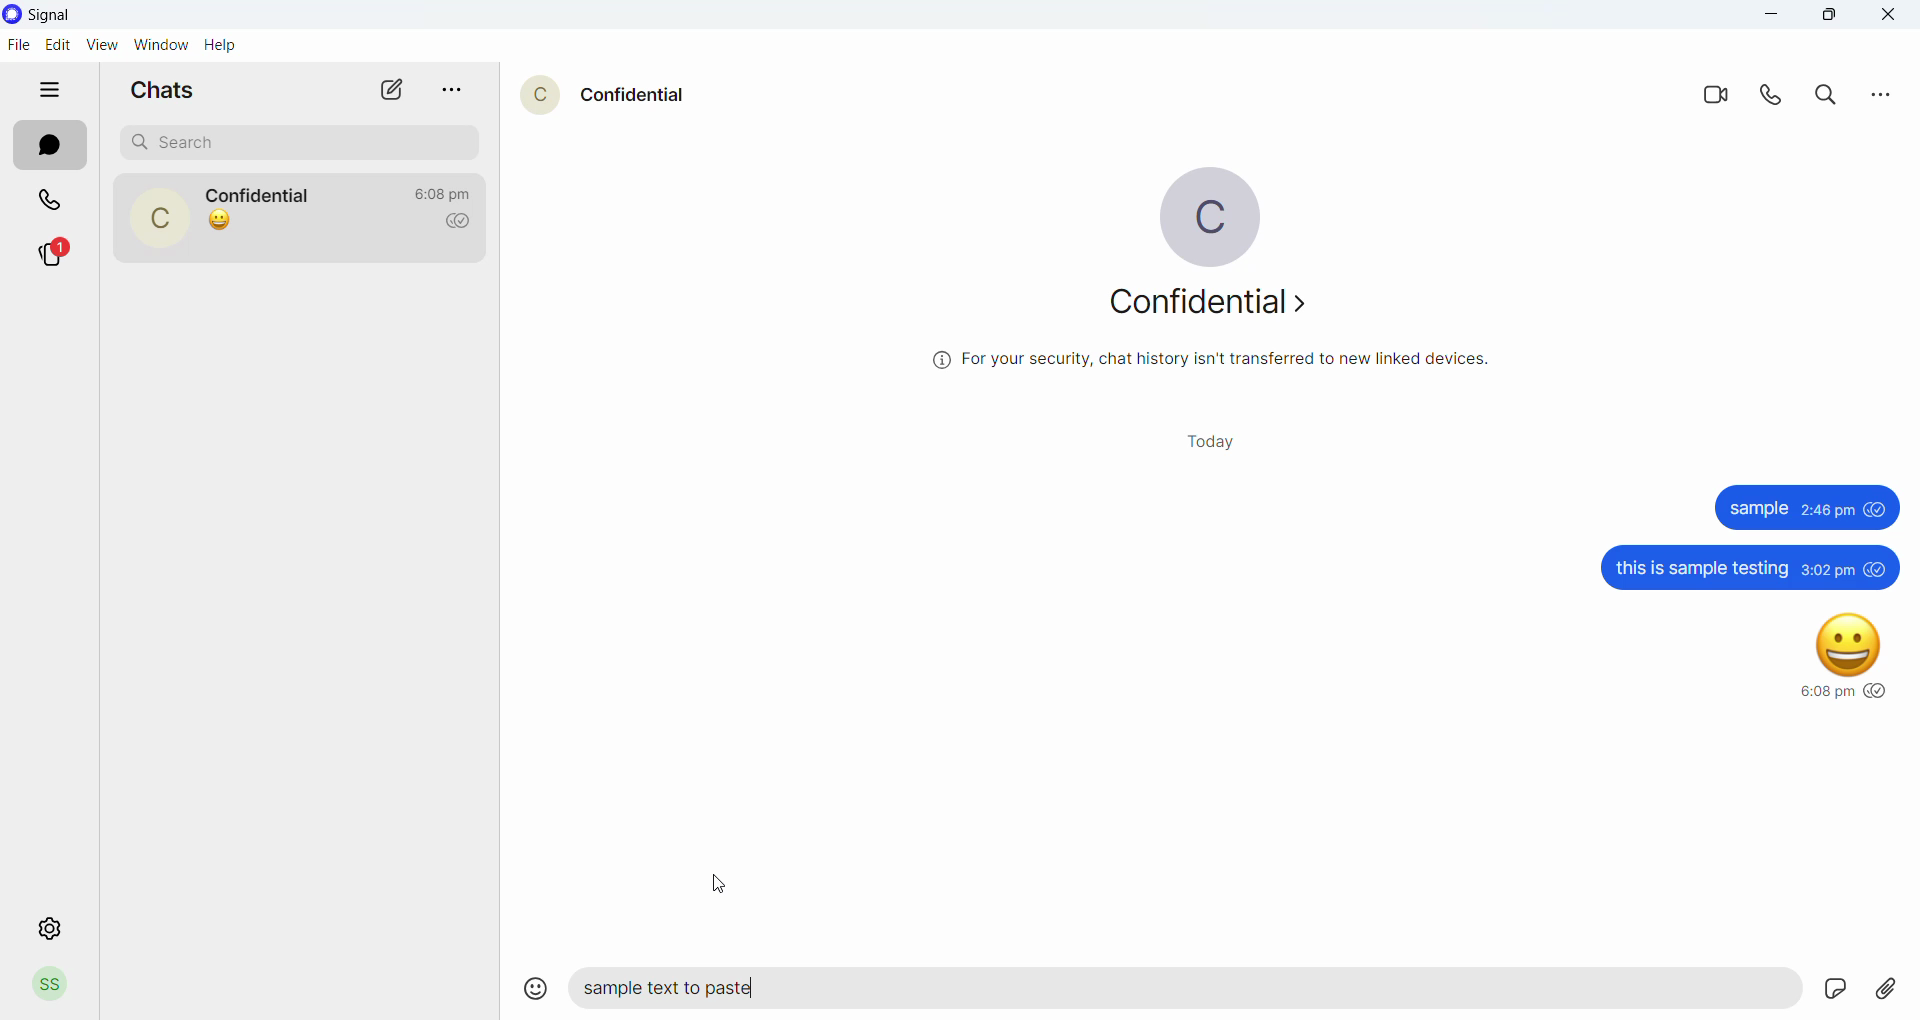 The image size is (1920, 1020). Describe the element at coordinates (1804, 508) in the screenshot. I see `sample` at that location.